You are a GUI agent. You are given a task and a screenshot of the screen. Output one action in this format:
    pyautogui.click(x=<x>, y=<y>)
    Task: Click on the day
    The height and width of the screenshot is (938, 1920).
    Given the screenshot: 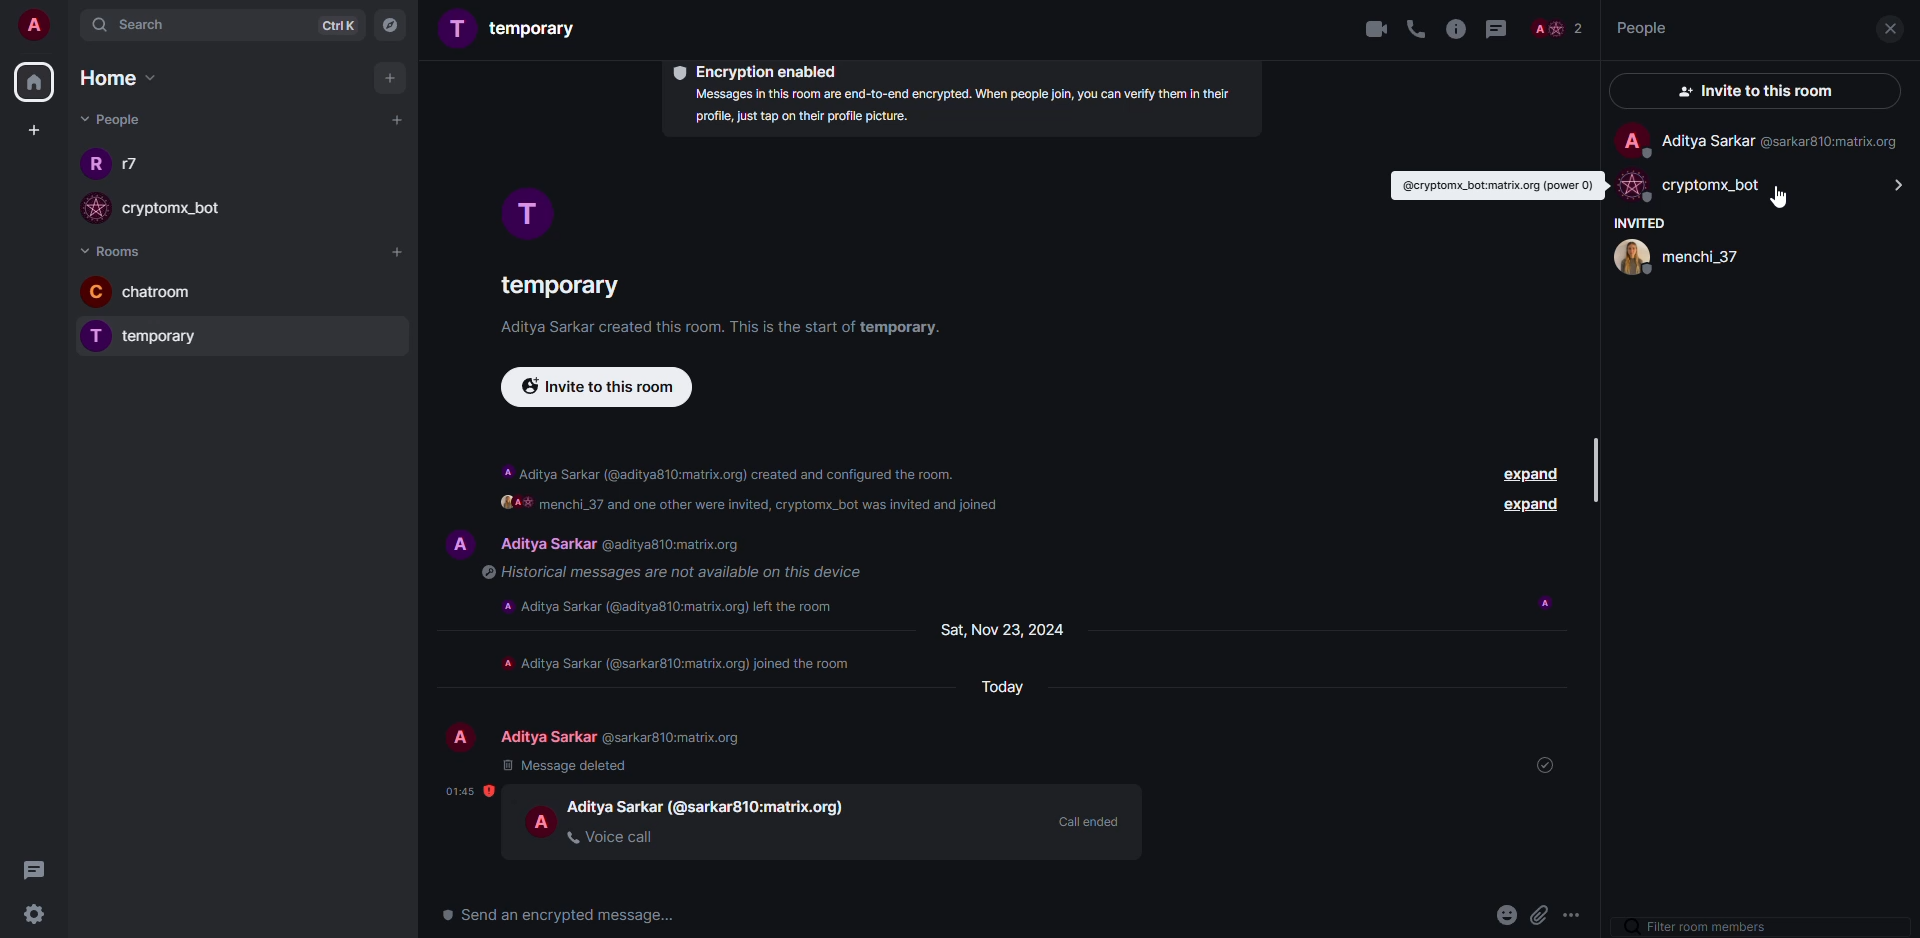 What is the action you would take?
    pyautogui.click(x=1011, y=628)
    